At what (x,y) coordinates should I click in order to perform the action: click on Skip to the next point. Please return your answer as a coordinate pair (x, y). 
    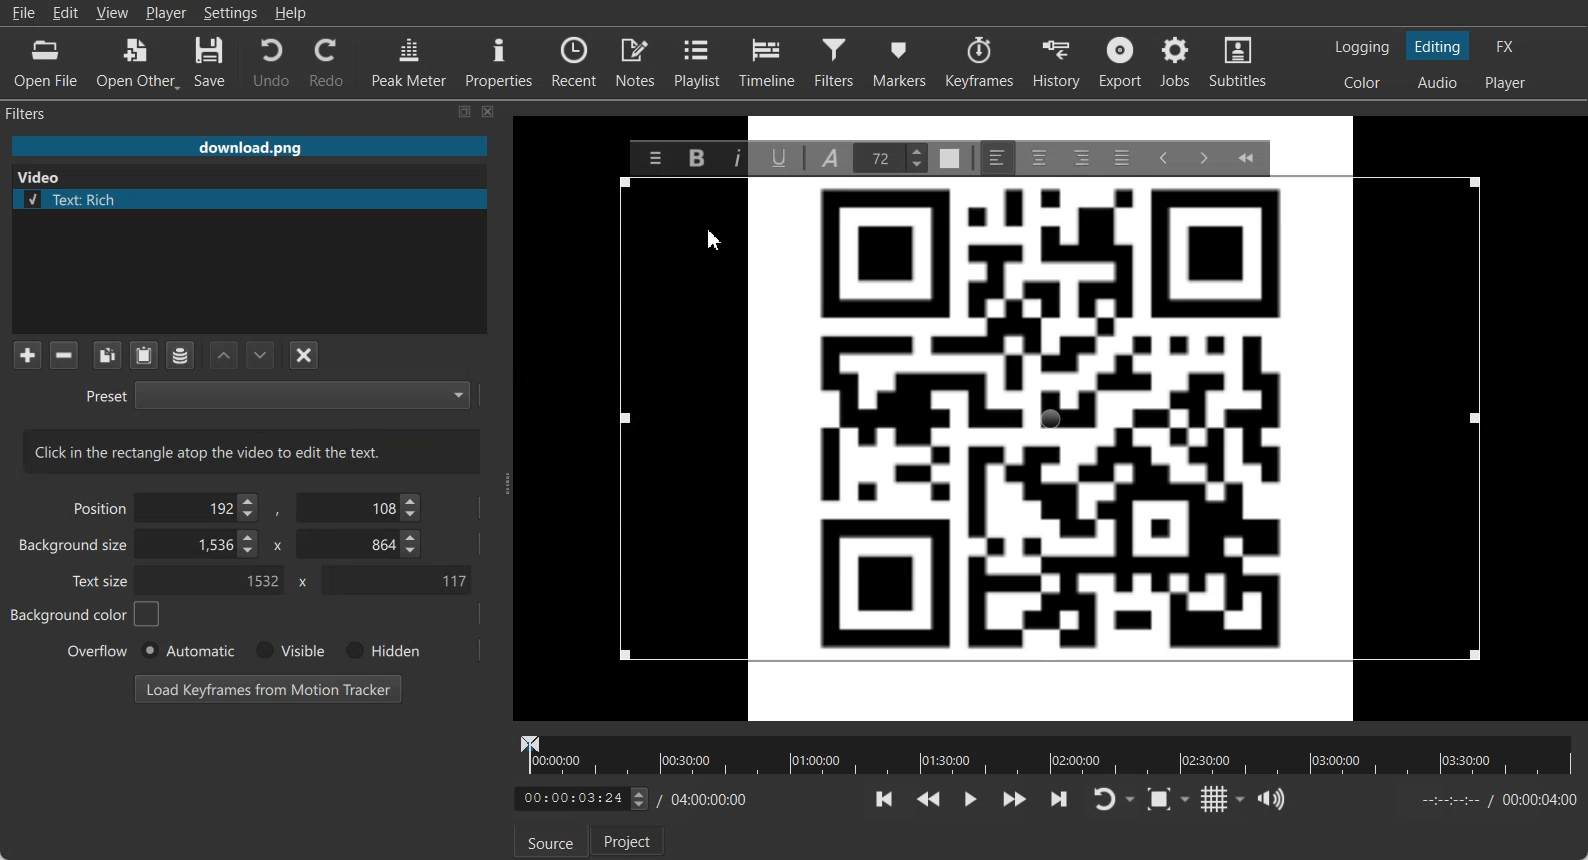
    Looking at the image, I should click on (1058, 798).